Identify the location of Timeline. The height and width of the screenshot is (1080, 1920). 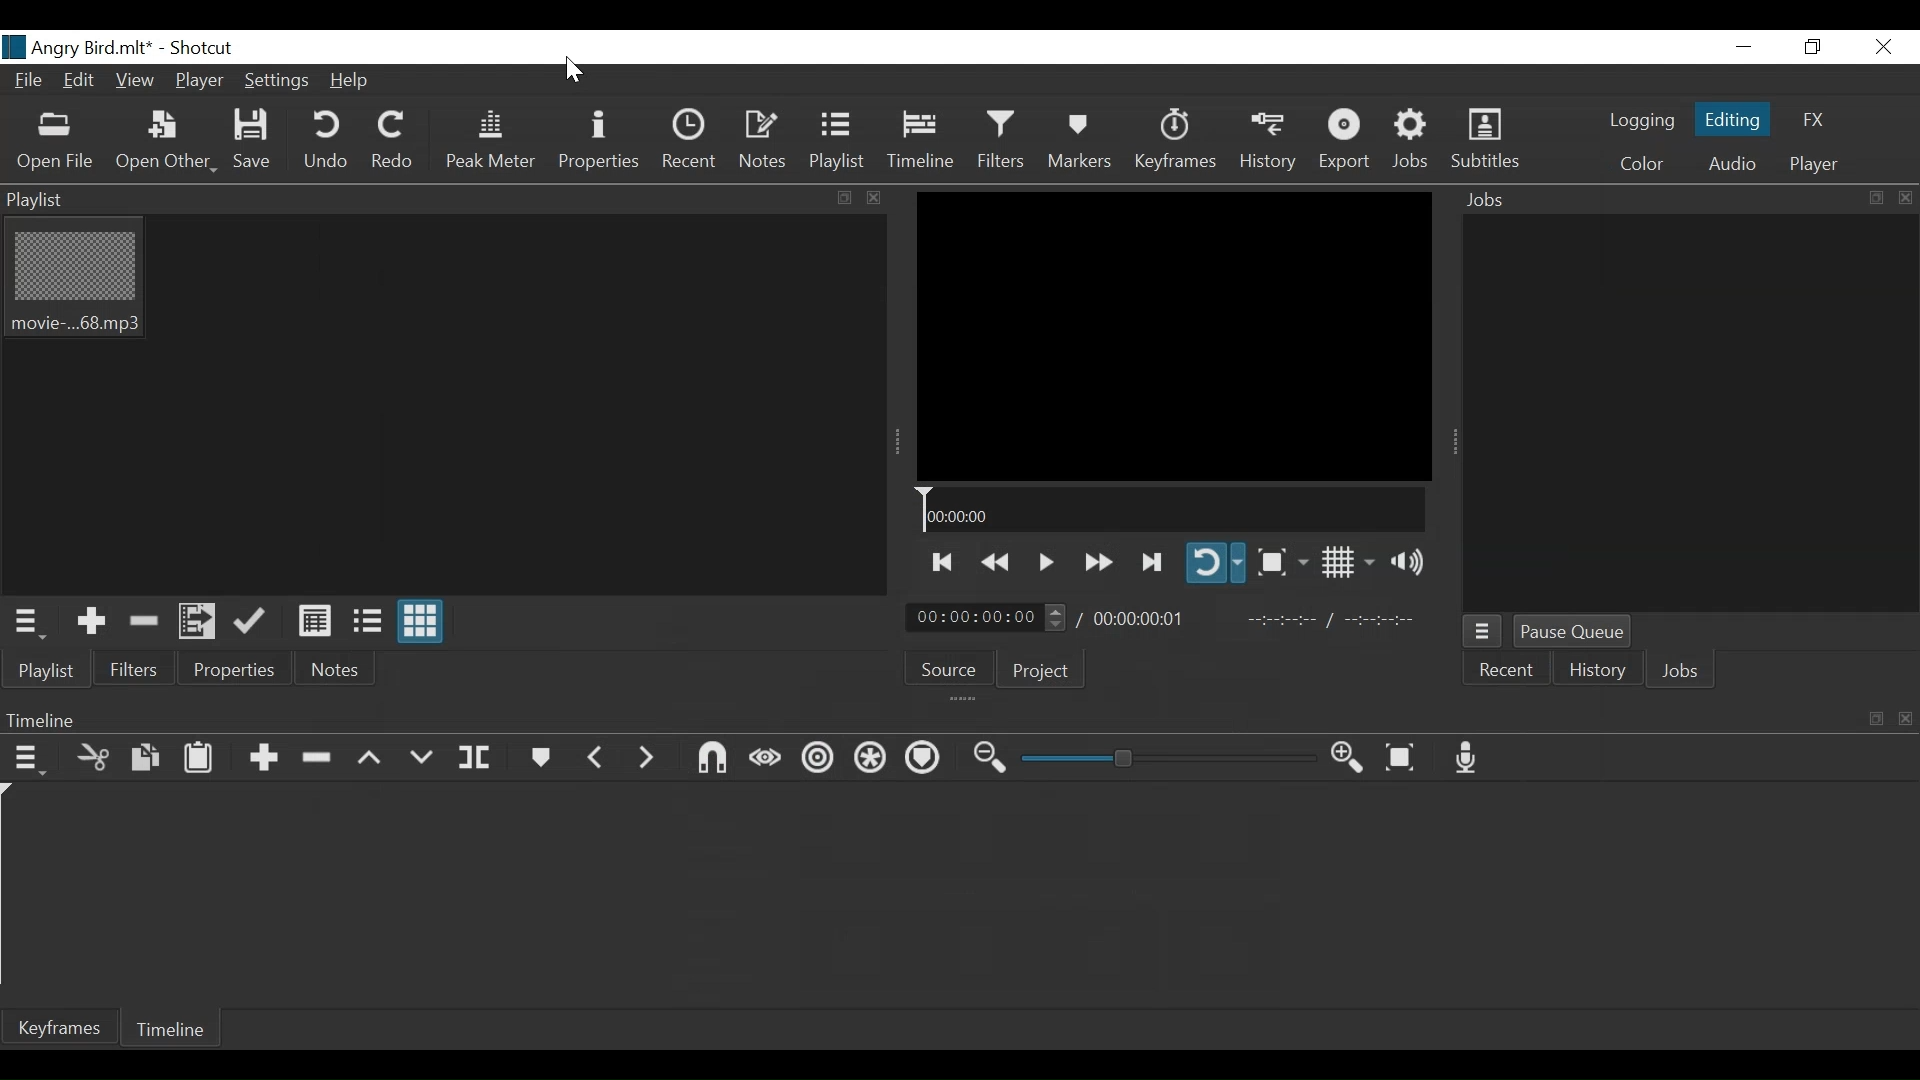
(169, 1029).